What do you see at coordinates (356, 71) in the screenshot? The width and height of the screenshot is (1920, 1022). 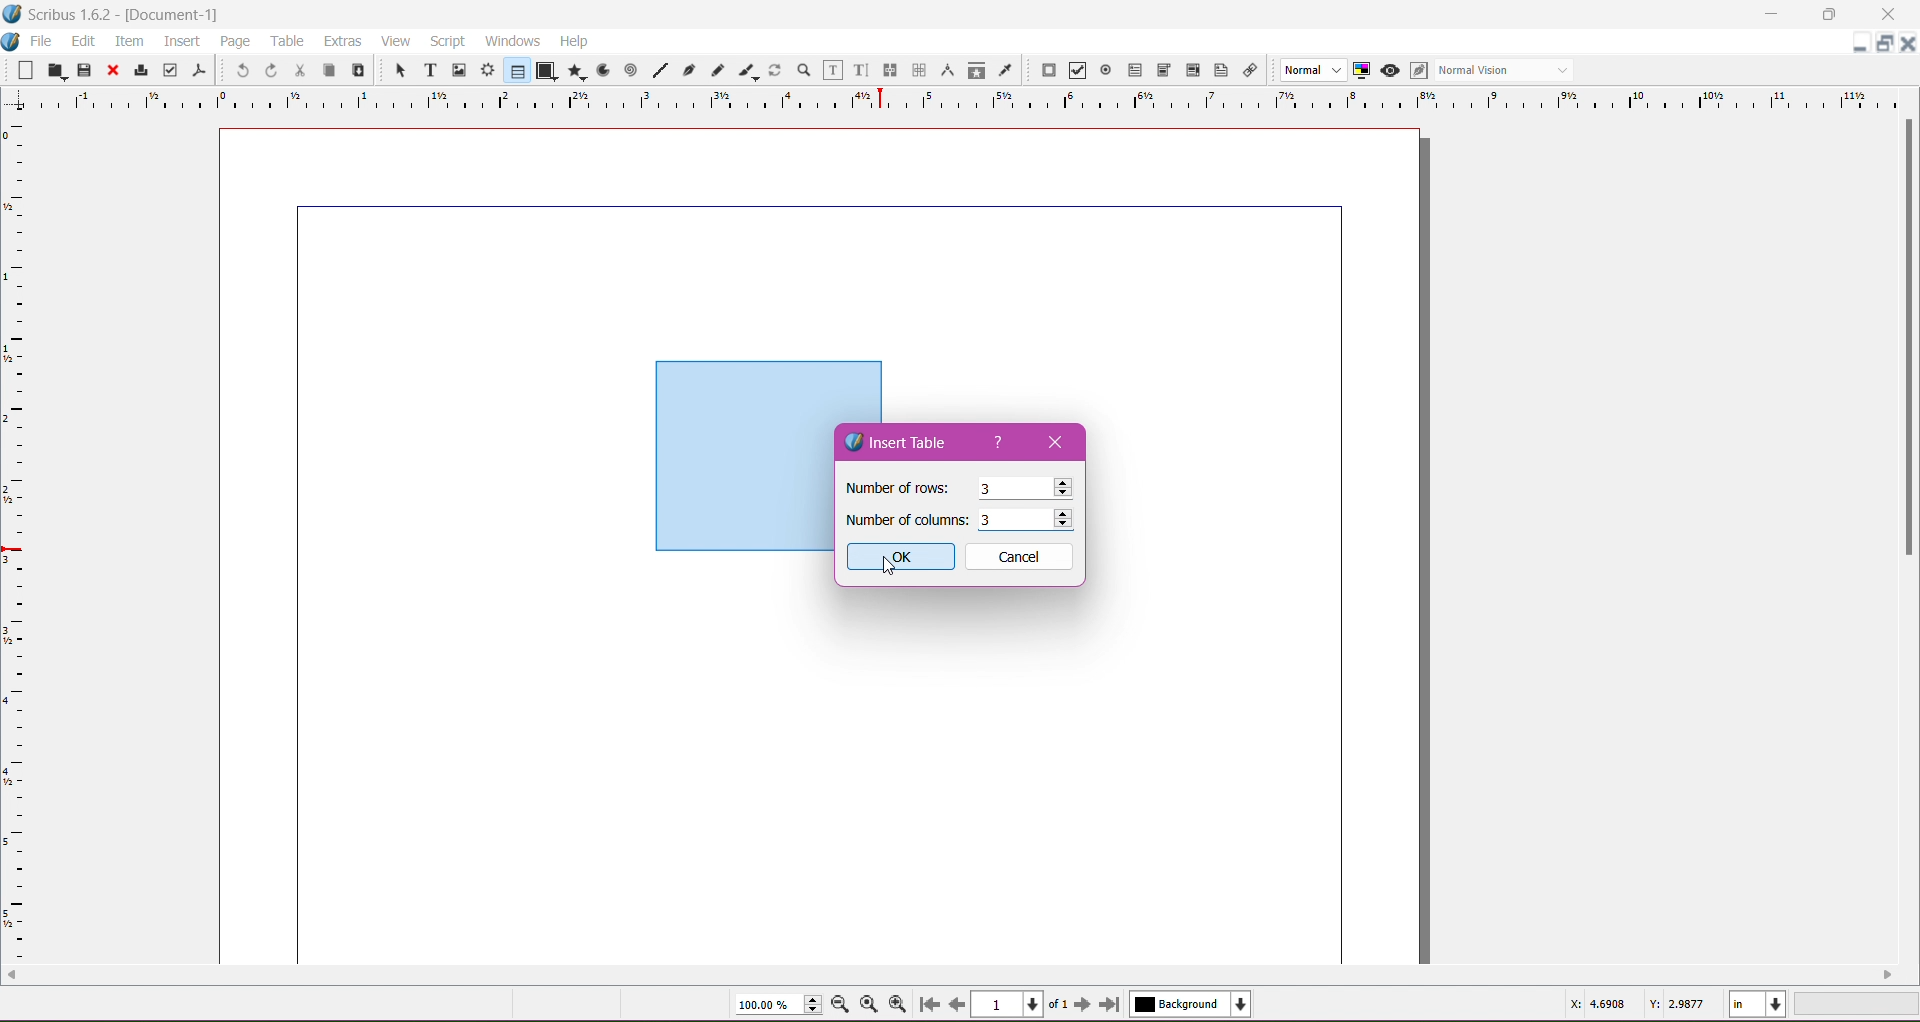 I see `Paste` at bounding box center [356, 71].